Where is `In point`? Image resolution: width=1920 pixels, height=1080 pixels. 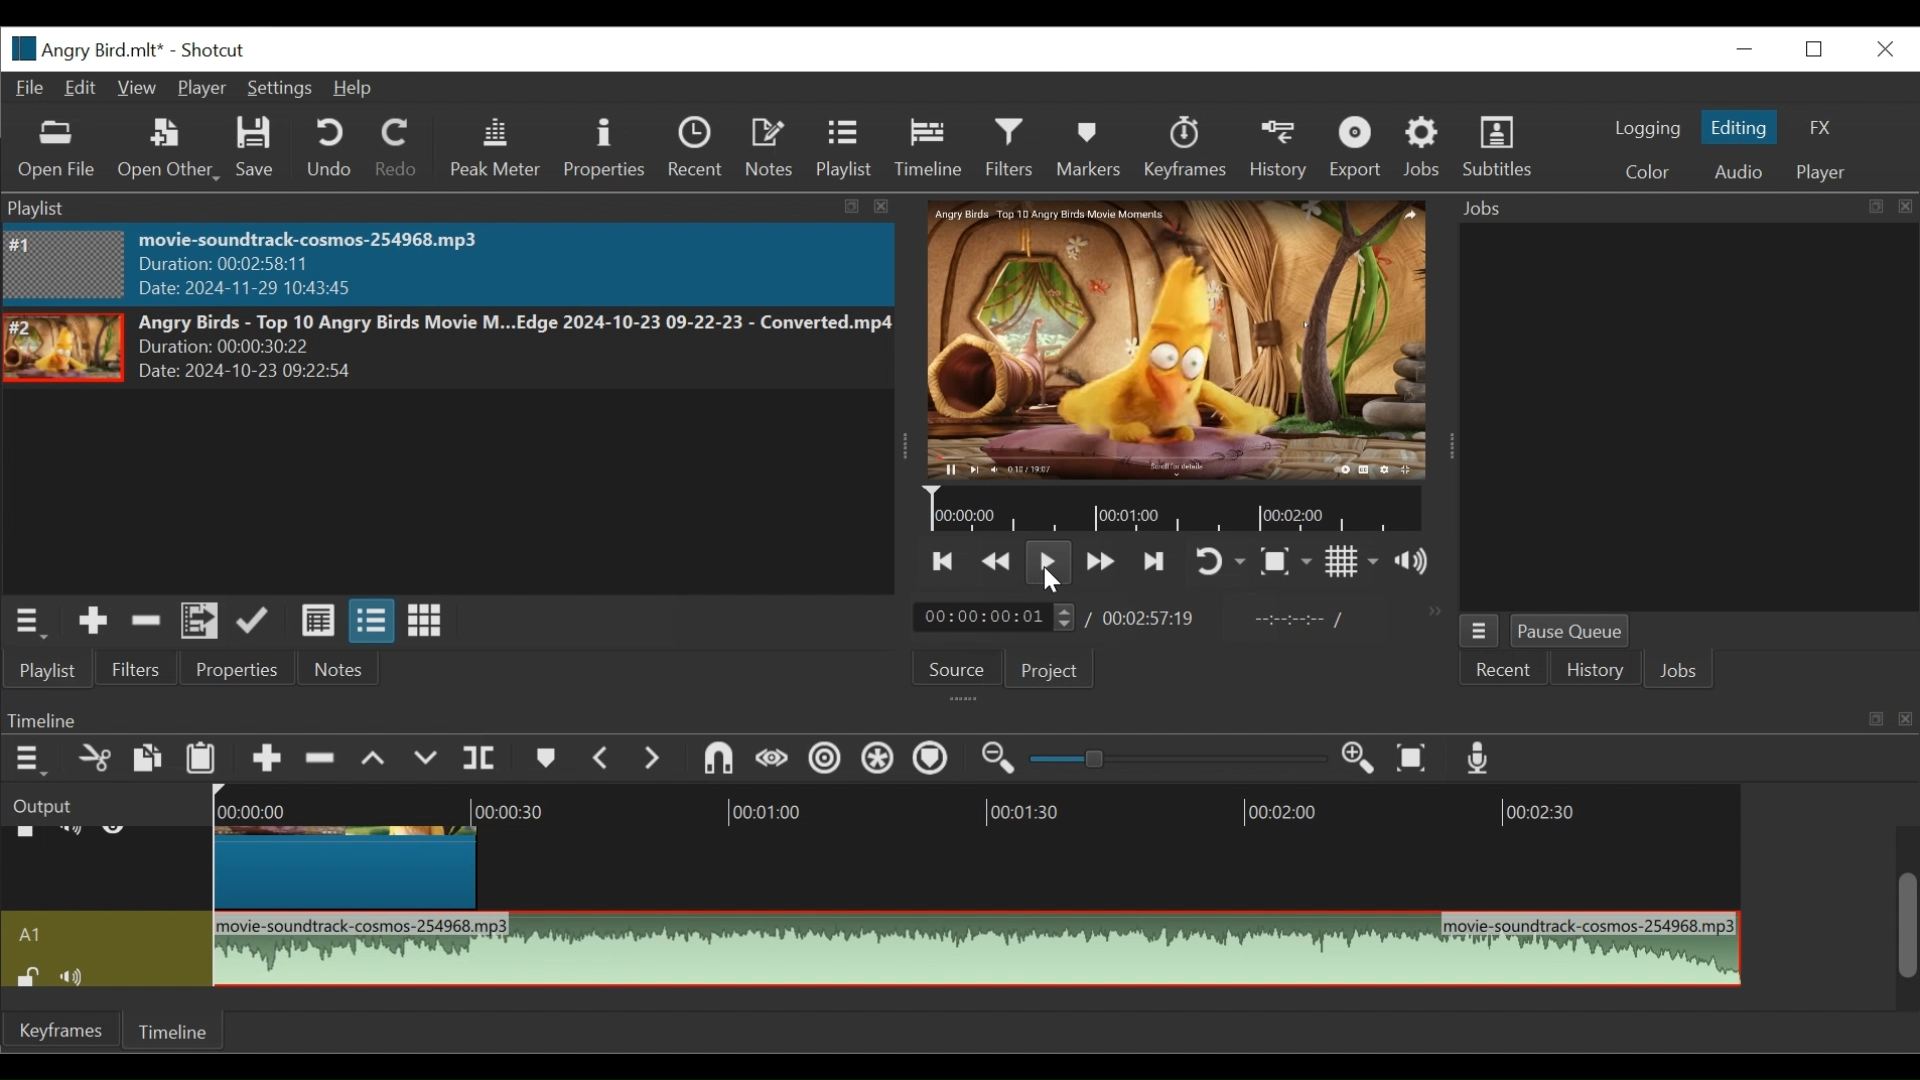 In point is located at coordinates (1293, 618).